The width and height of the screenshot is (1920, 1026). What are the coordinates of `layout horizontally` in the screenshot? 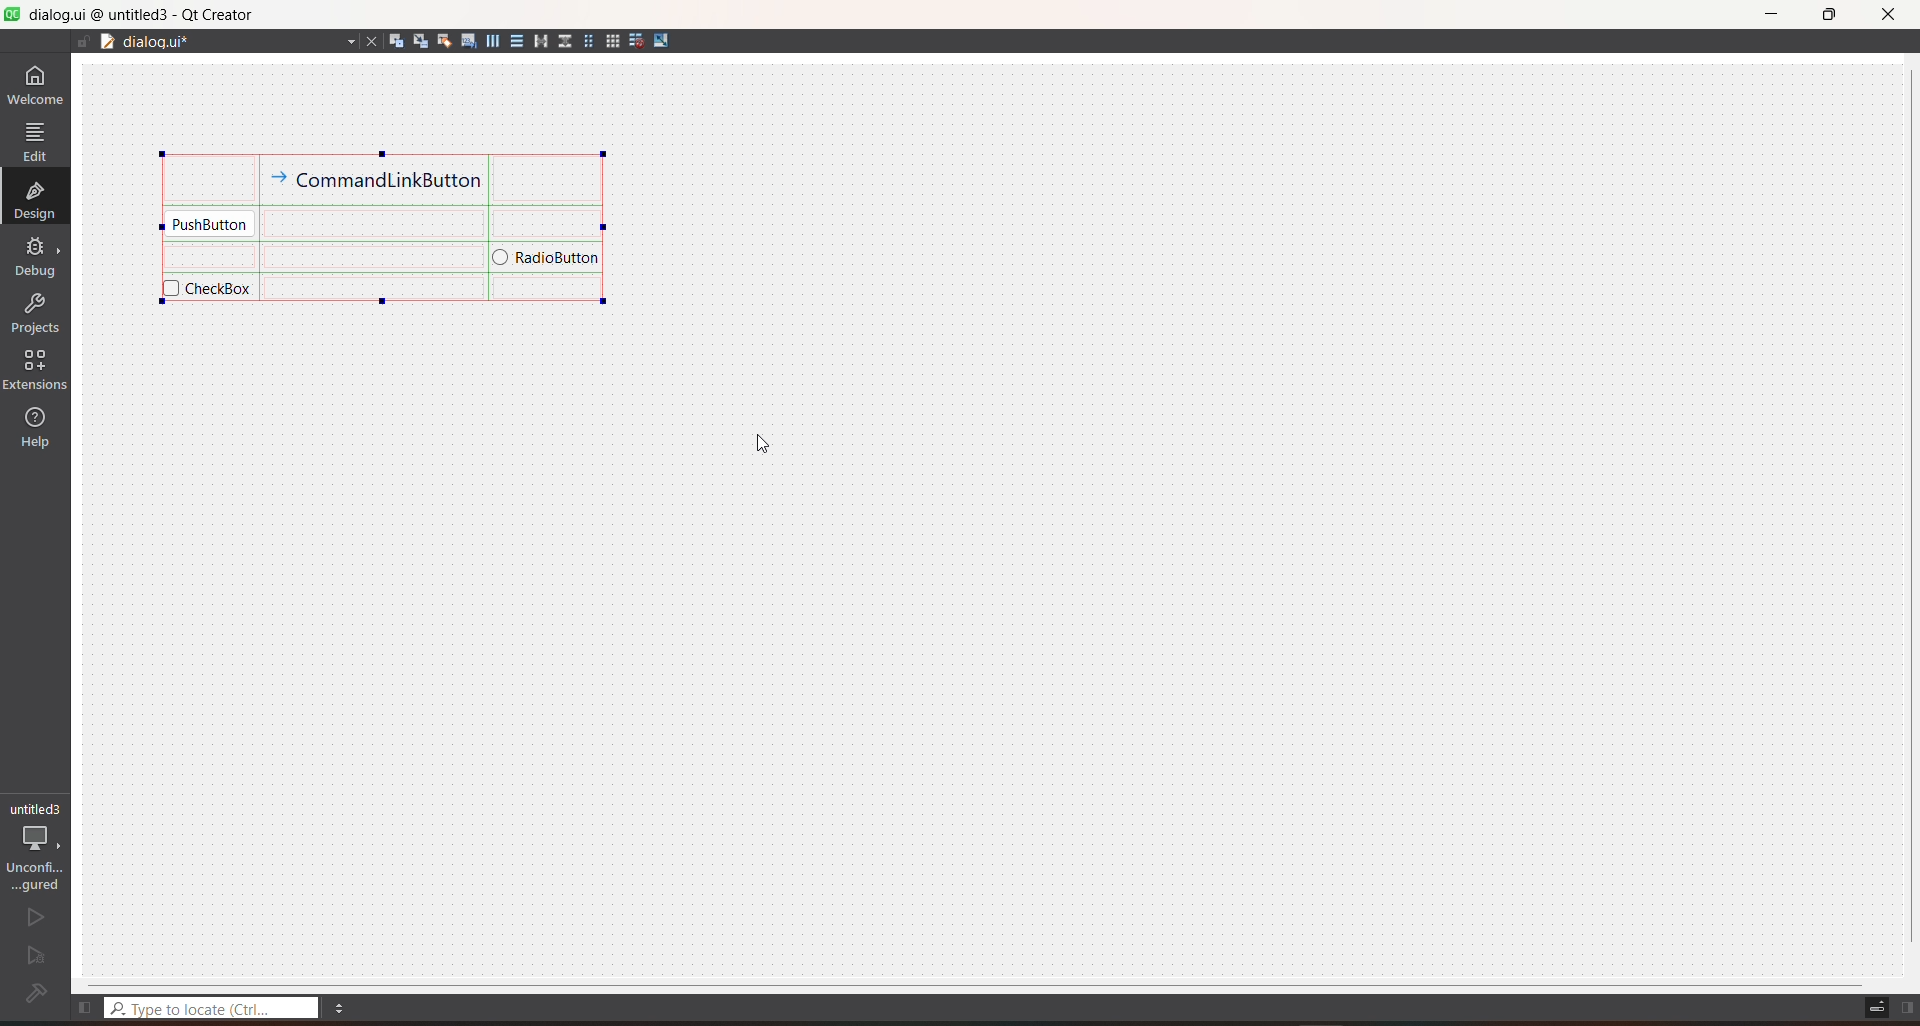 It's located at (490, 41).